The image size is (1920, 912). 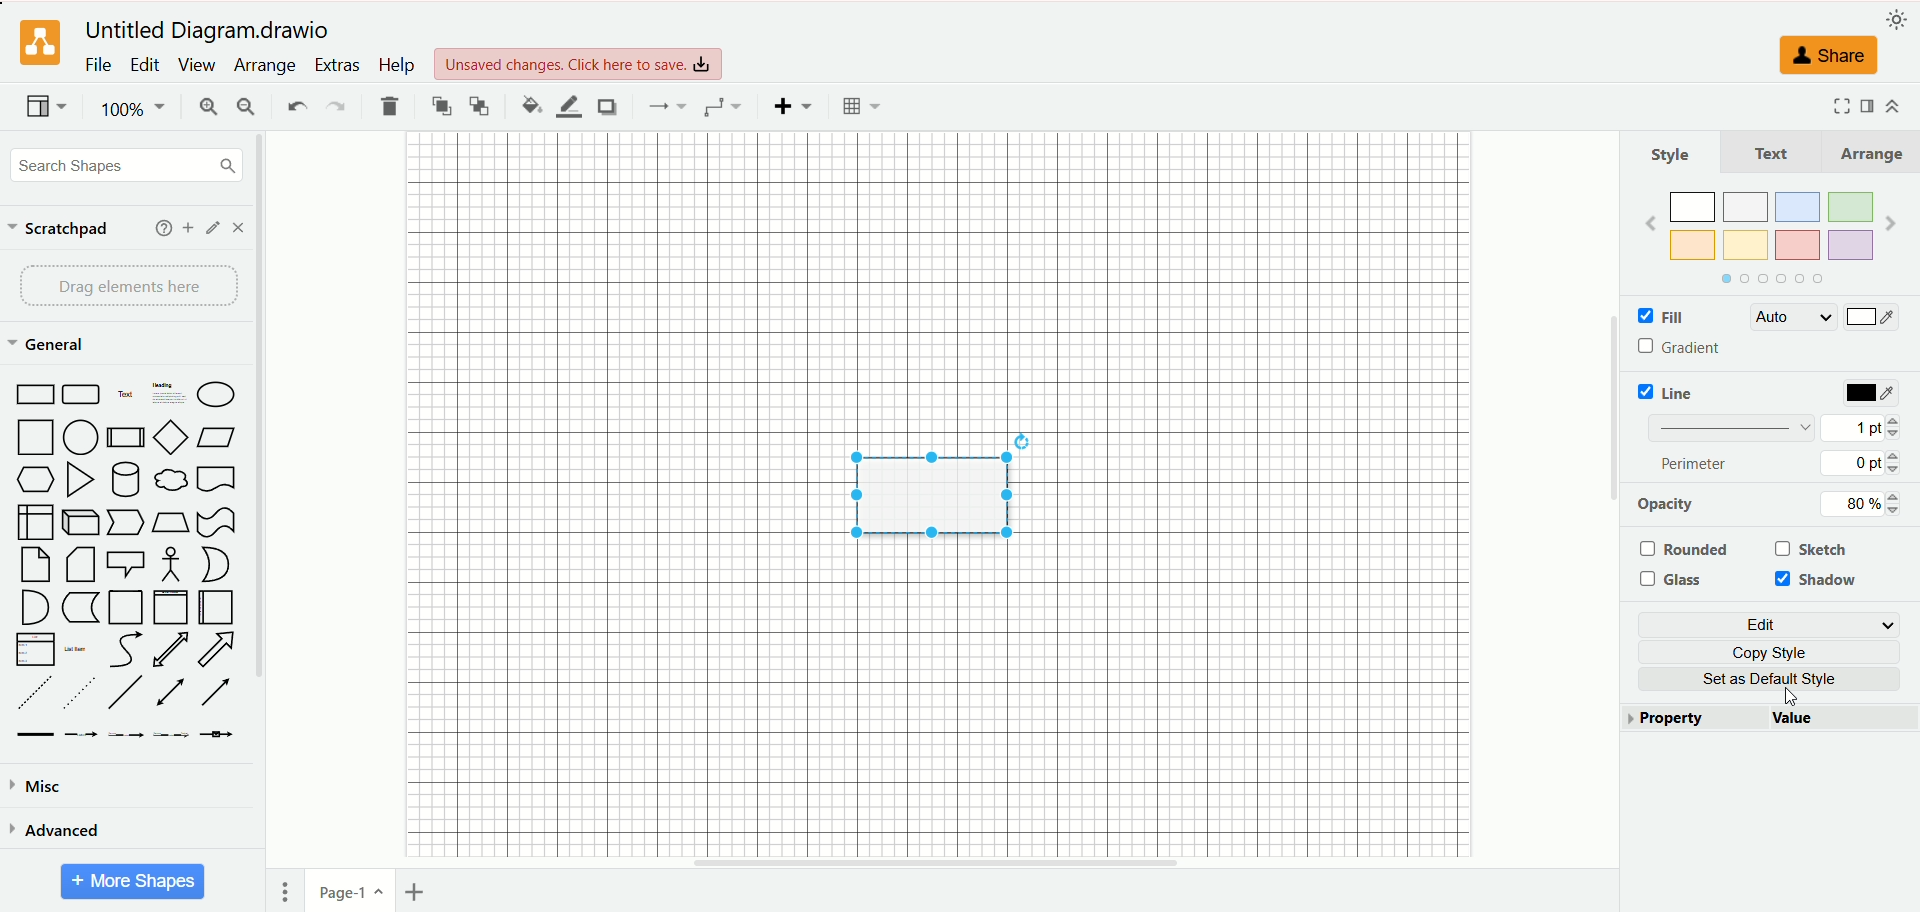 I want to click on insert page, so click(x=419, y=892).